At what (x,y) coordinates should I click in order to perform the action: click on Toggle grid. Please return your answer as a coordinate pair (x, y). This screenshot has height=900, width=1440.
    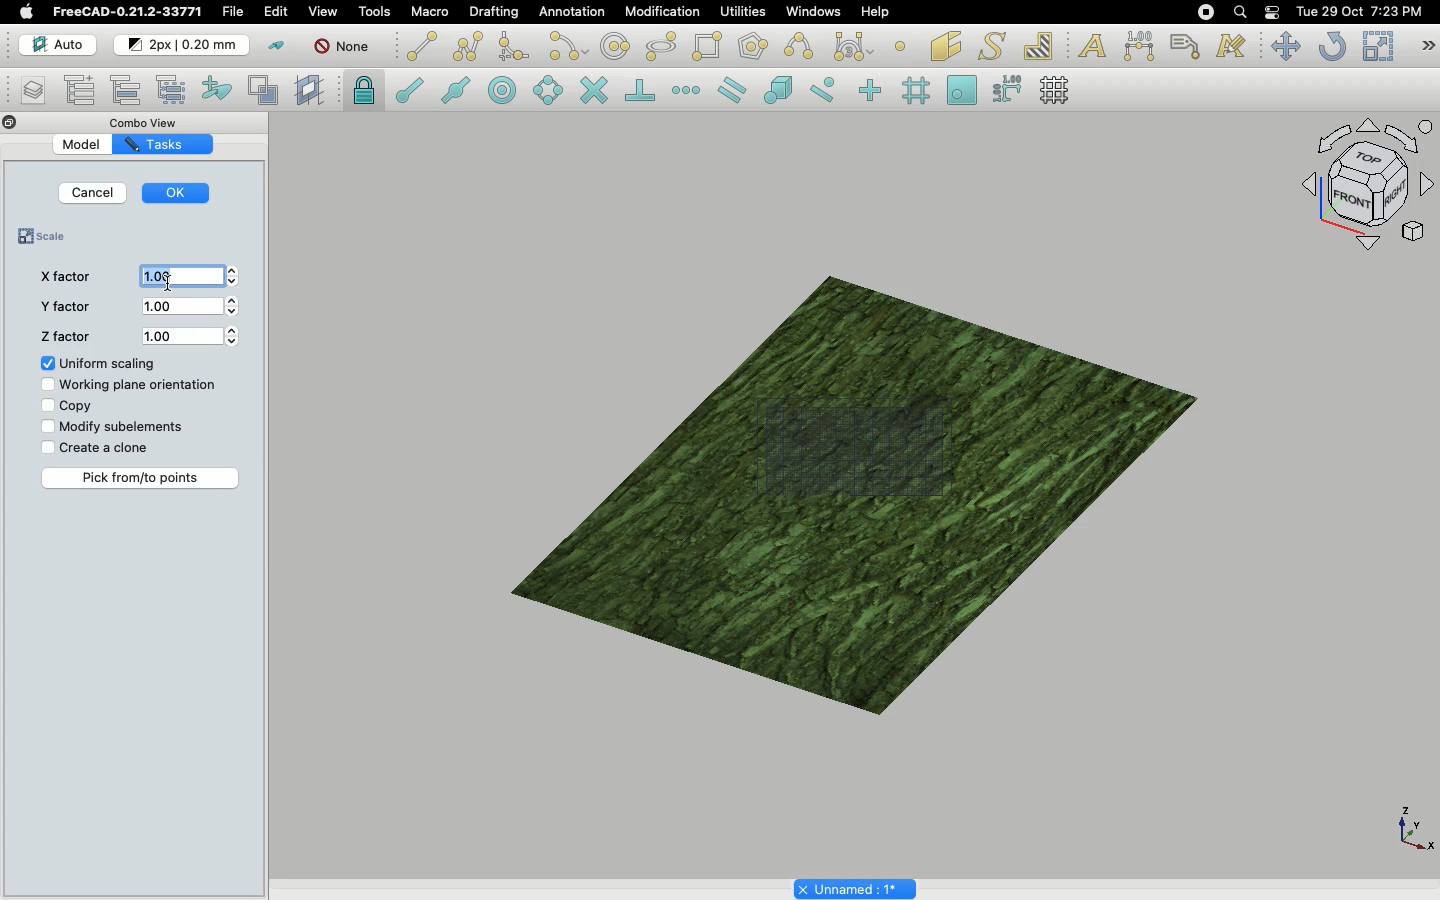
    Looking at the image, I should click on (1061, 90).